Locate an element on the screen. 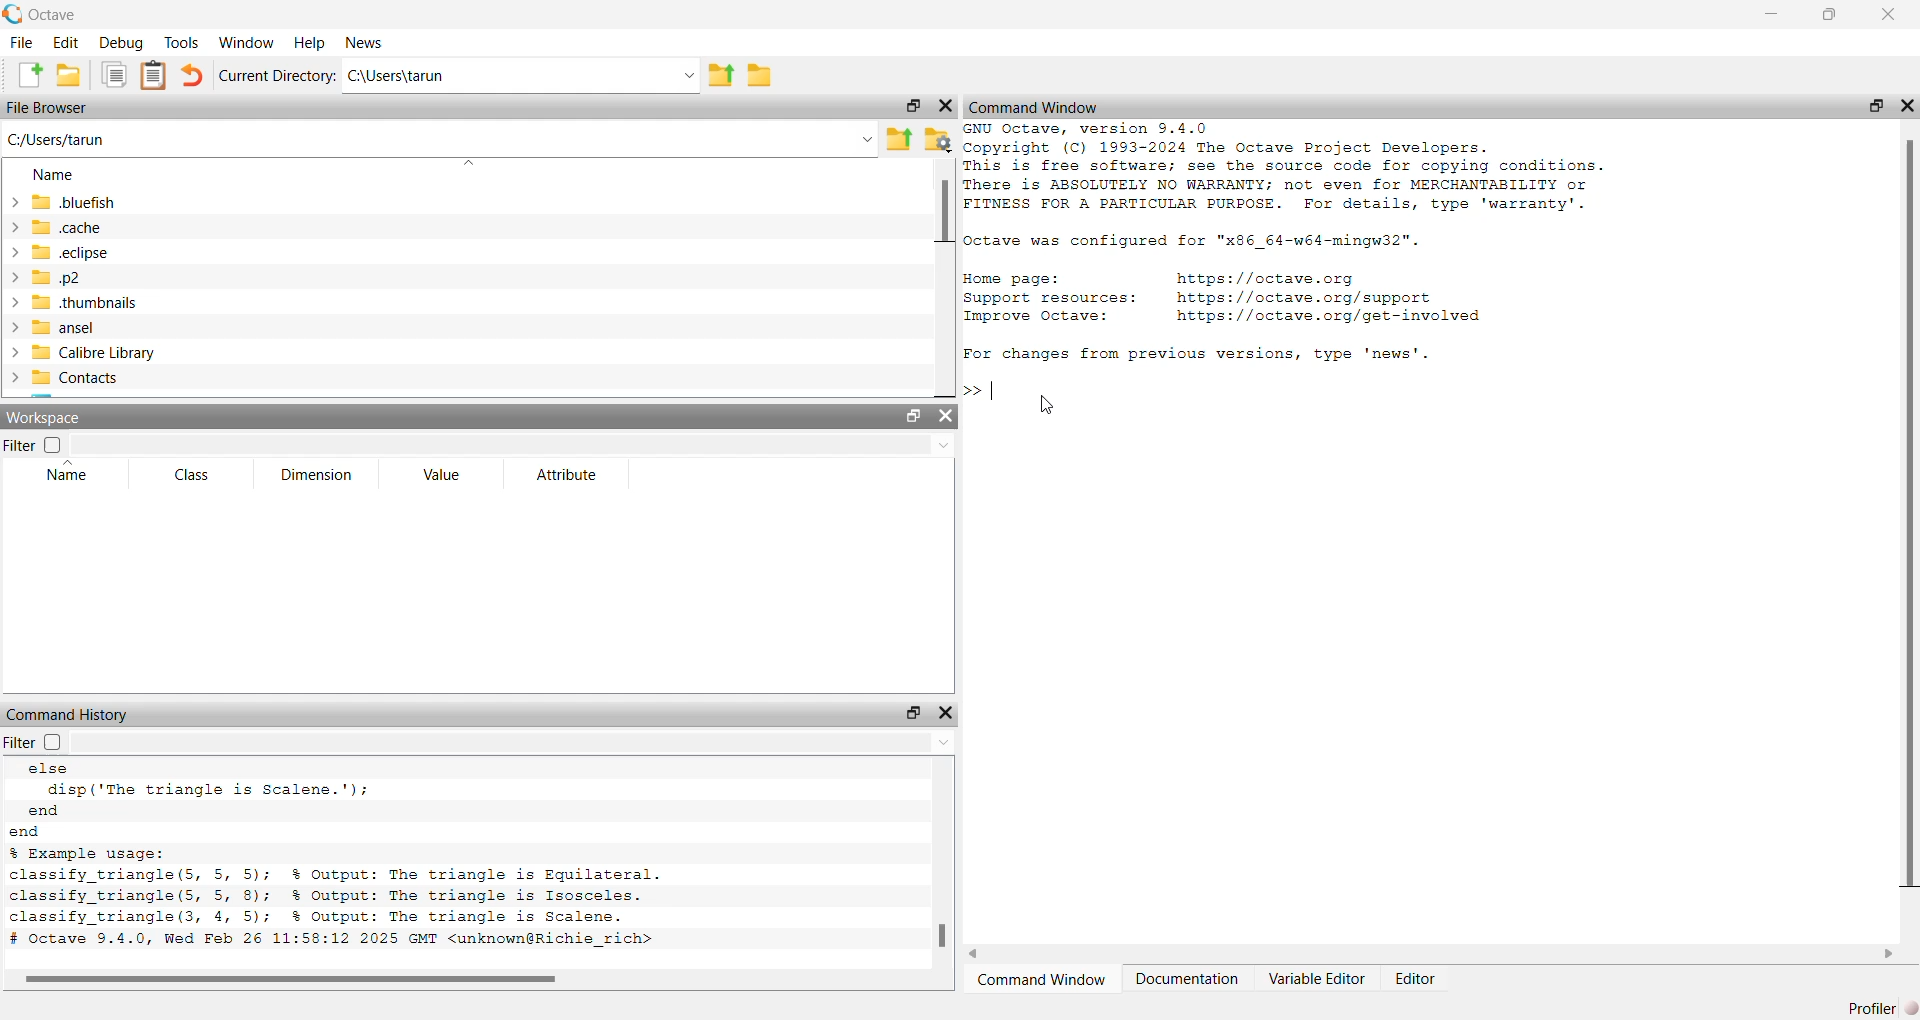 The width and height of the screenshot is (1920, 1020). tools is located at coordinates (182, 40).